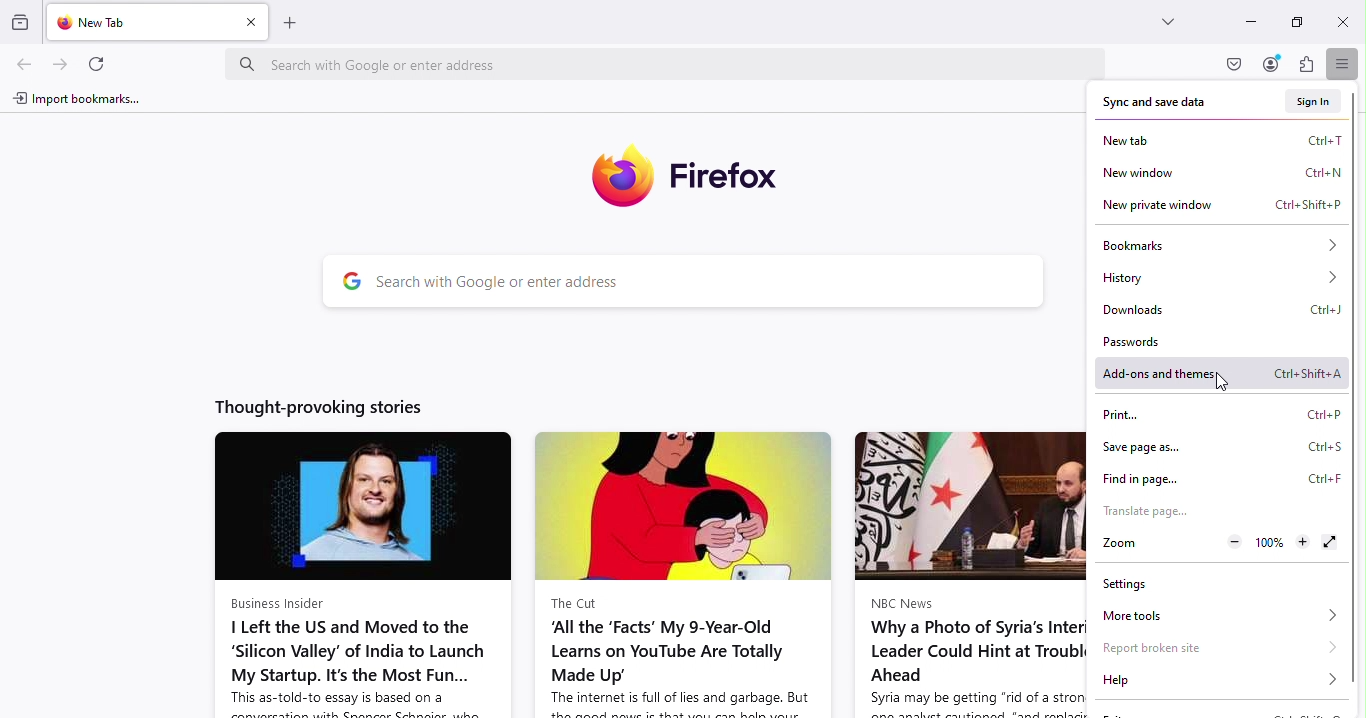  What do you see at coordinates (668, 60) in the screenshot?
I see `Search bar` at bounding box center [668, 60].